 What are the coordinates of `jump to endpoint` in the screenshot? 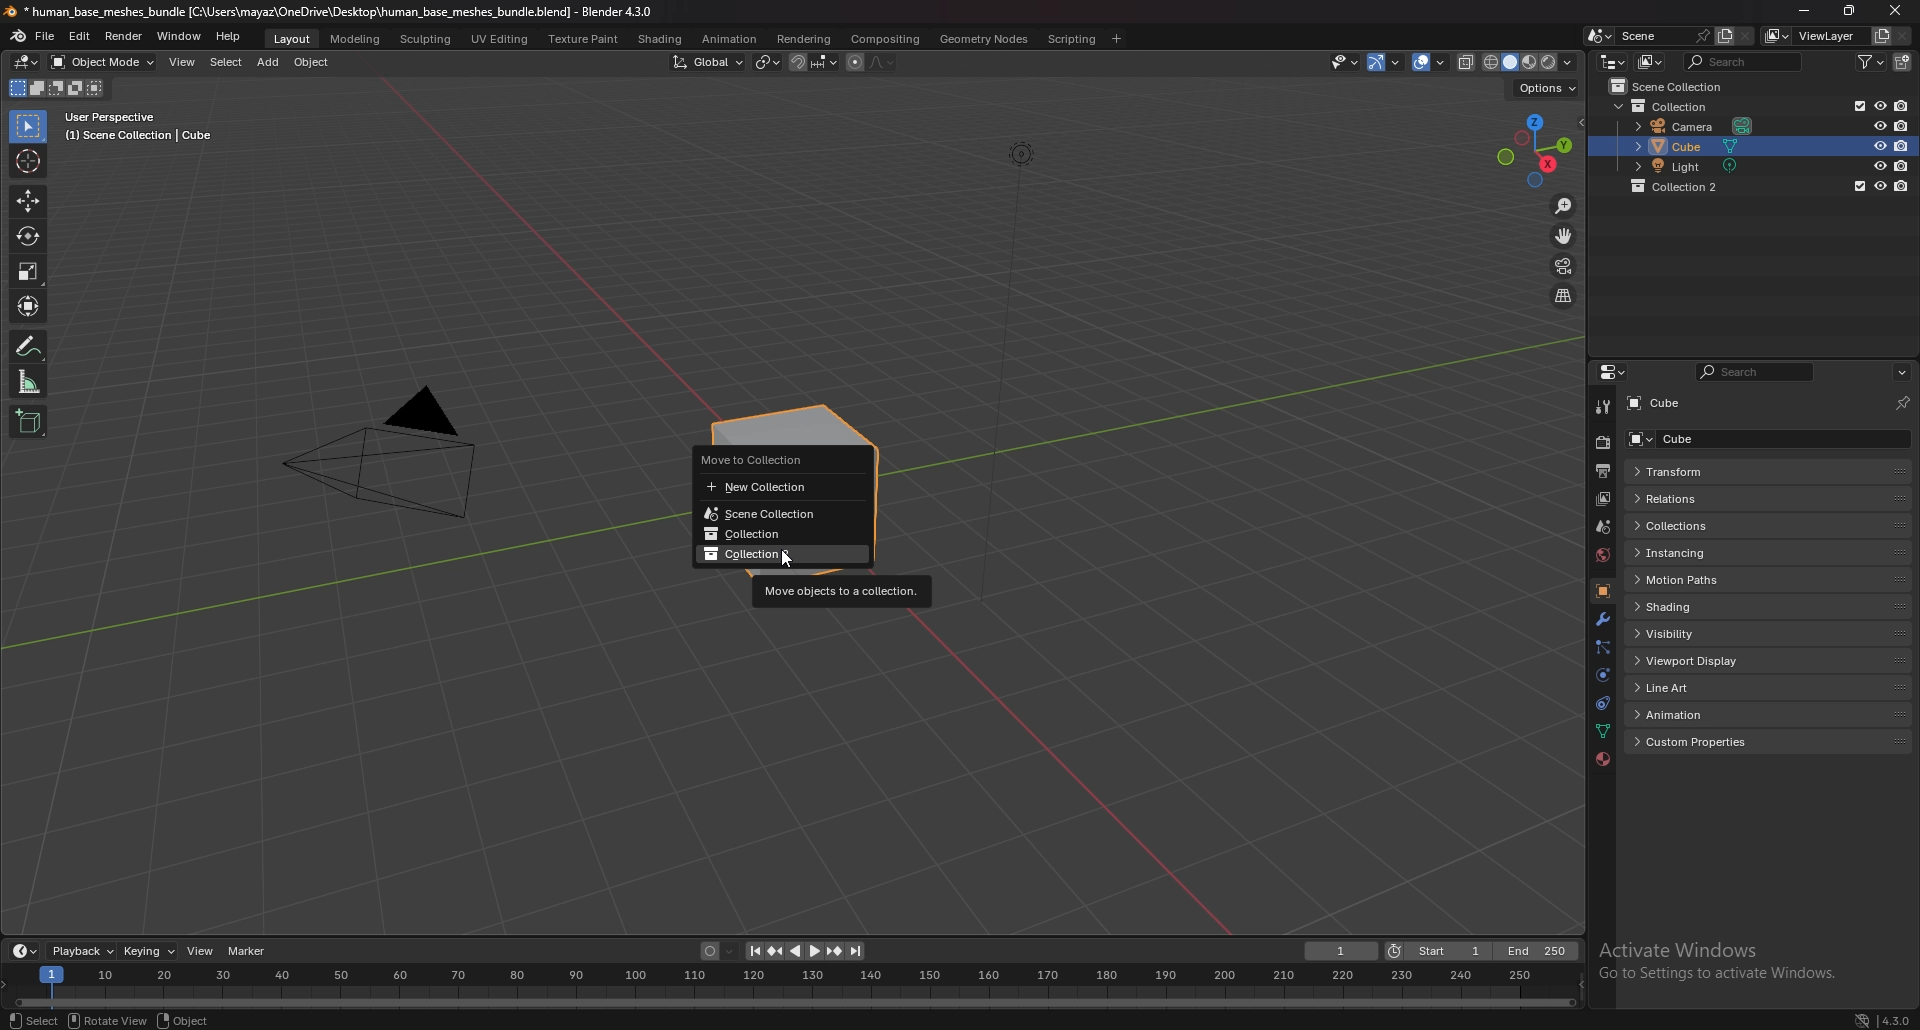 It's located at (858, 952).